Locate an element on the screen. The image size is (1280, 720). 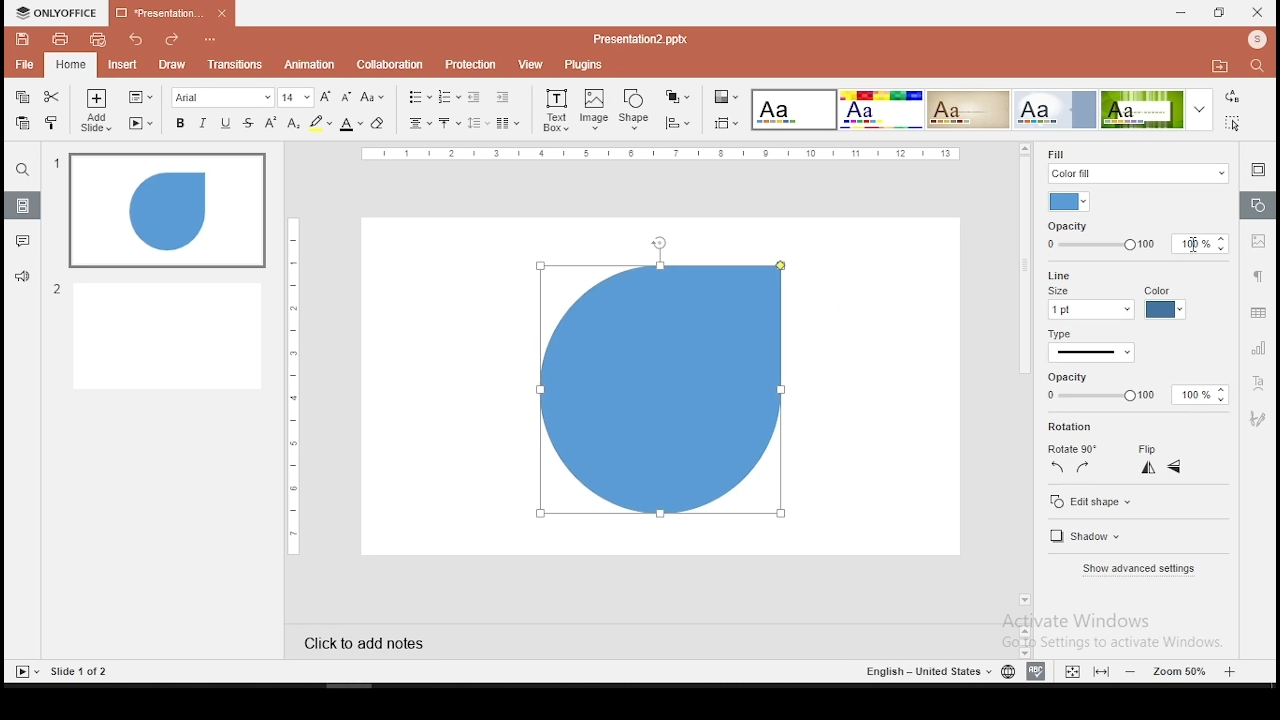
decrease font size is located at coordinates (346, 98).